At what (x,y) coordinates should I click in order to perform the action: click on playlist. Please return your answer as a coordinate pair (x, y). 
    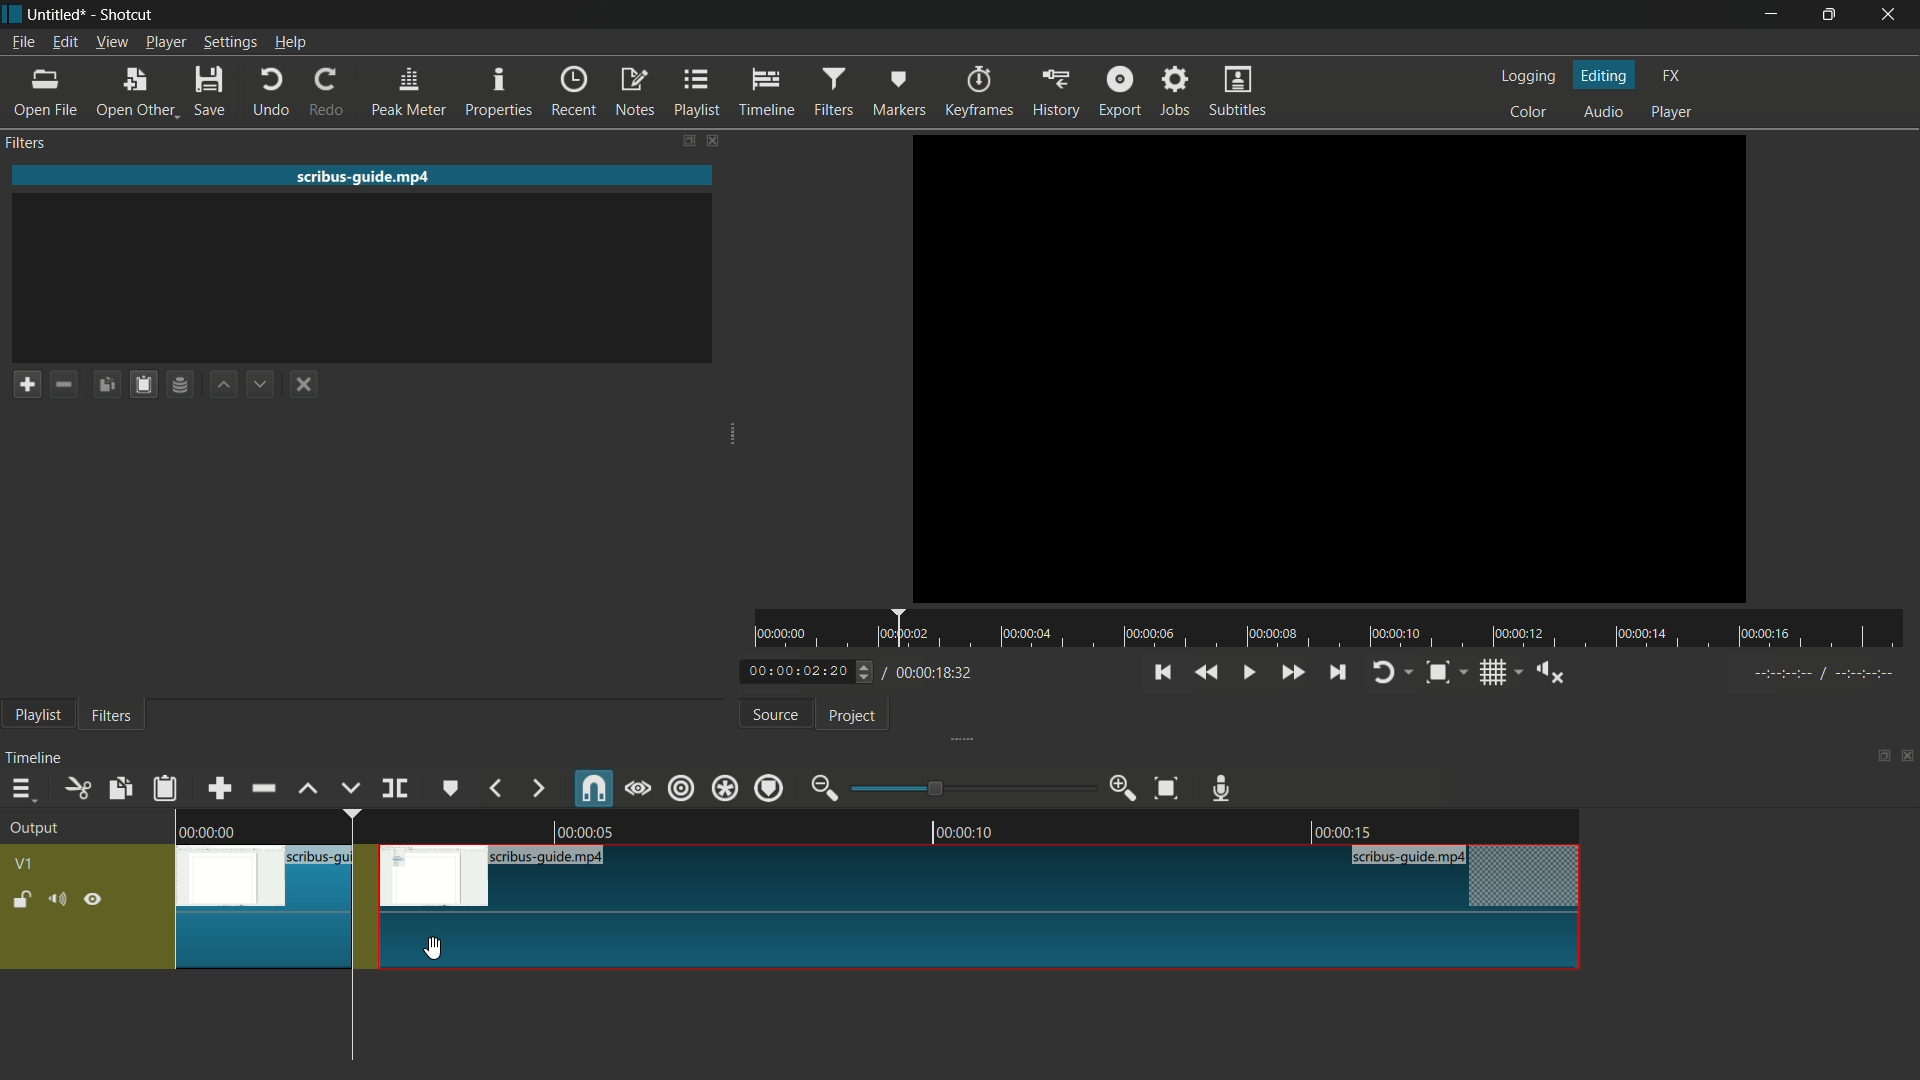
    Looking at the image, I should click on (34, 716).